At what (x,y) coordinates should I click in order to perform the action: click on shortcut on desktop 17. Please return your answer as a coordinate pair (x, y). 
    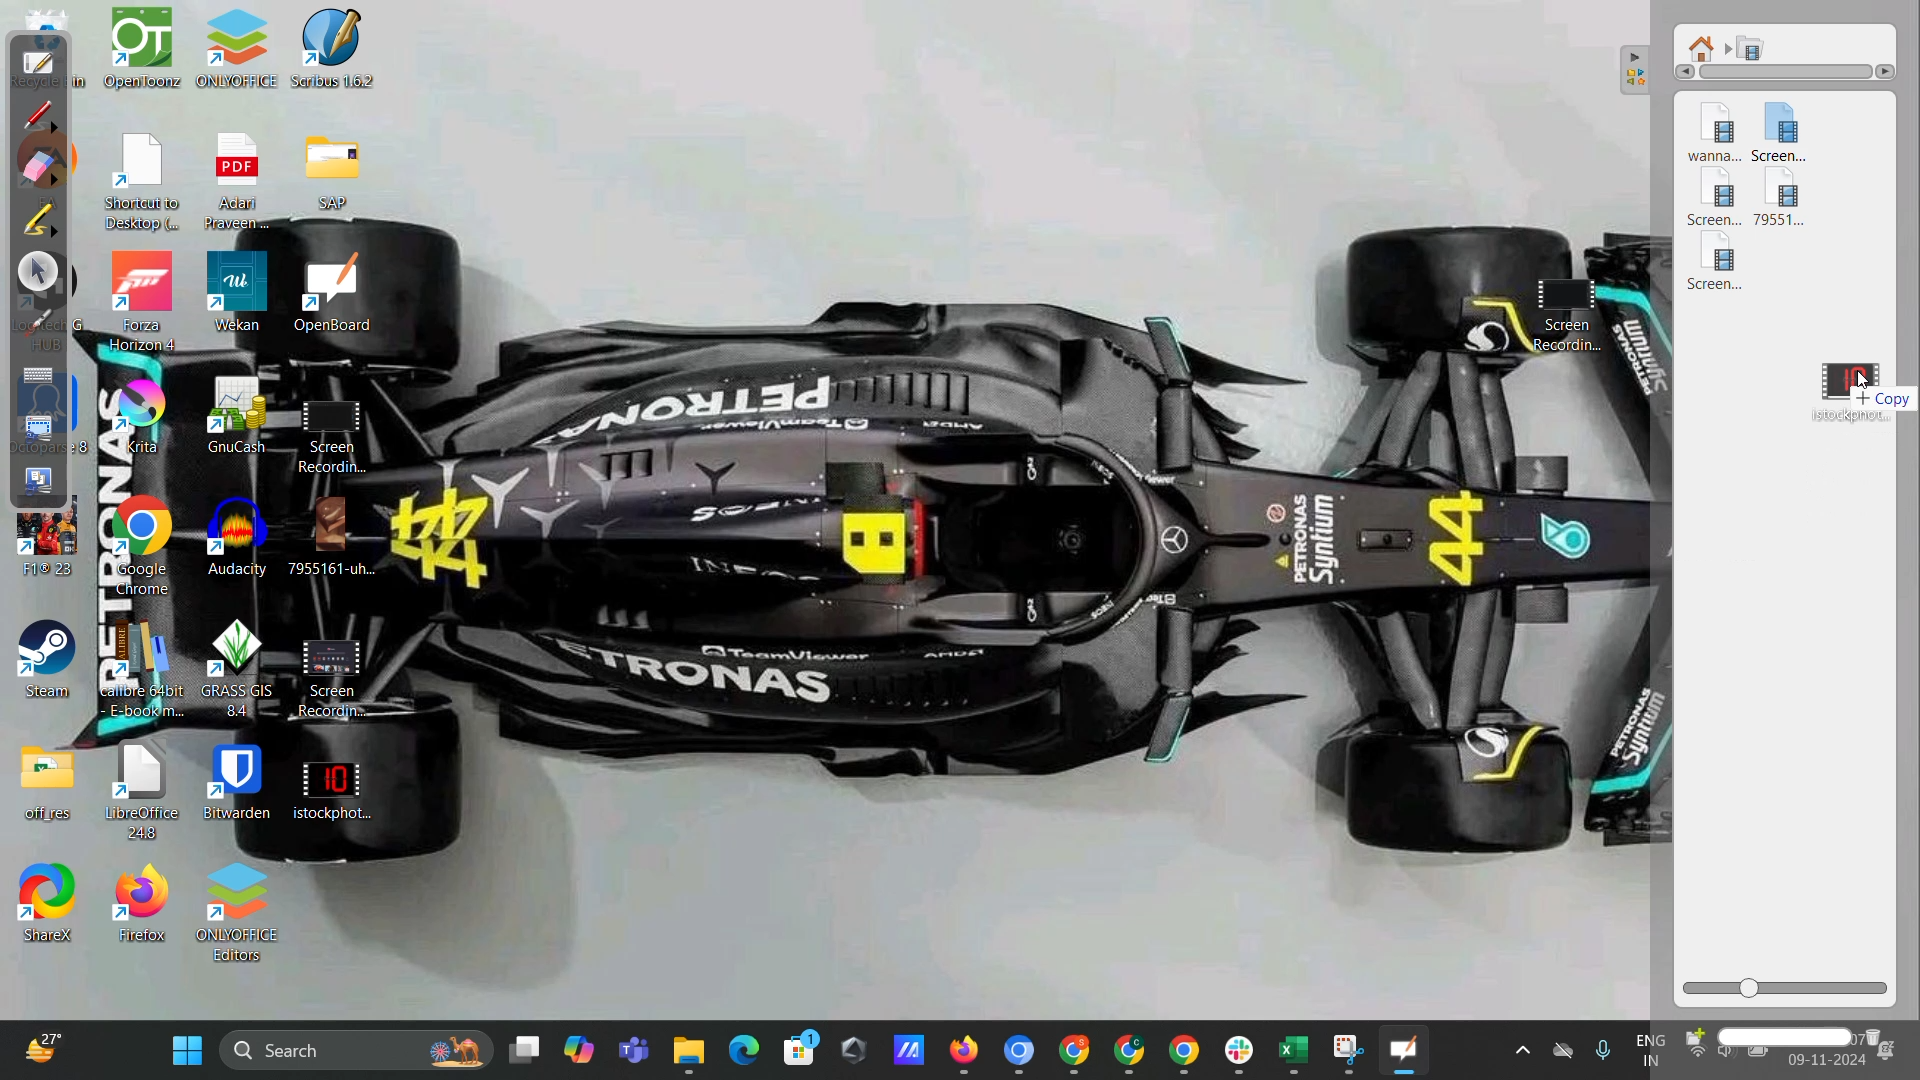
    Looking at the image, I should click on (51, 906).